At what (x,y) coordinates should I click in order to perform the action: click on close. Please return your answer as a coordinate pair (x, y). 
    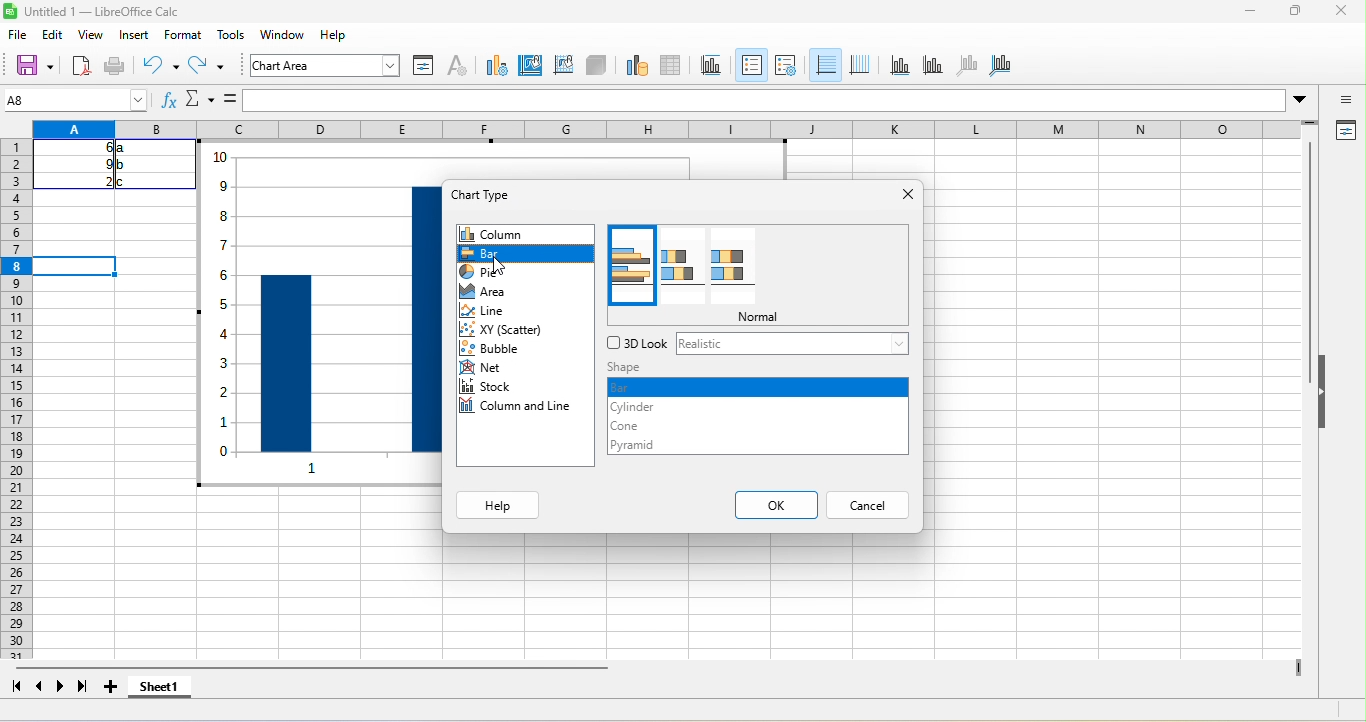
    Looking at the image, I should click on (905, 194).